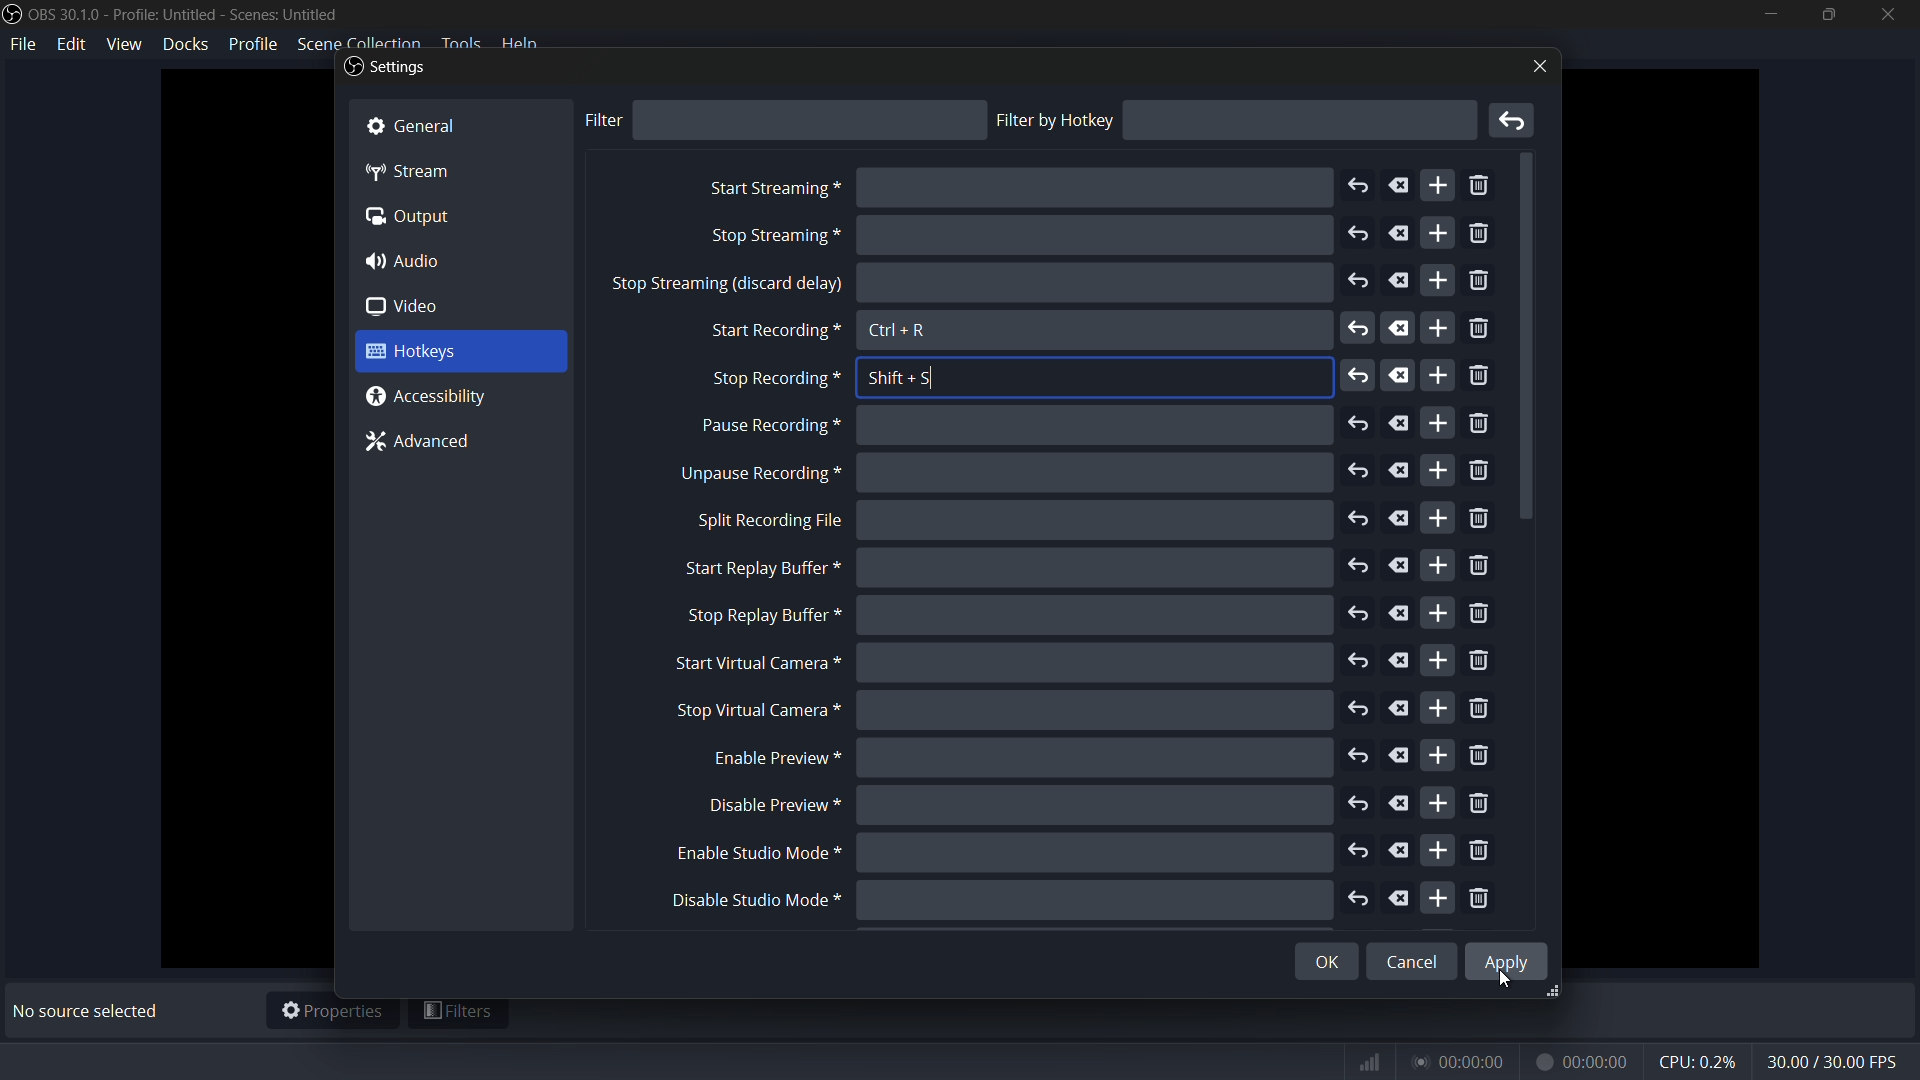 The image size is (1920, 1080). I want to click on filter by hotkey, so click(1055, 120).